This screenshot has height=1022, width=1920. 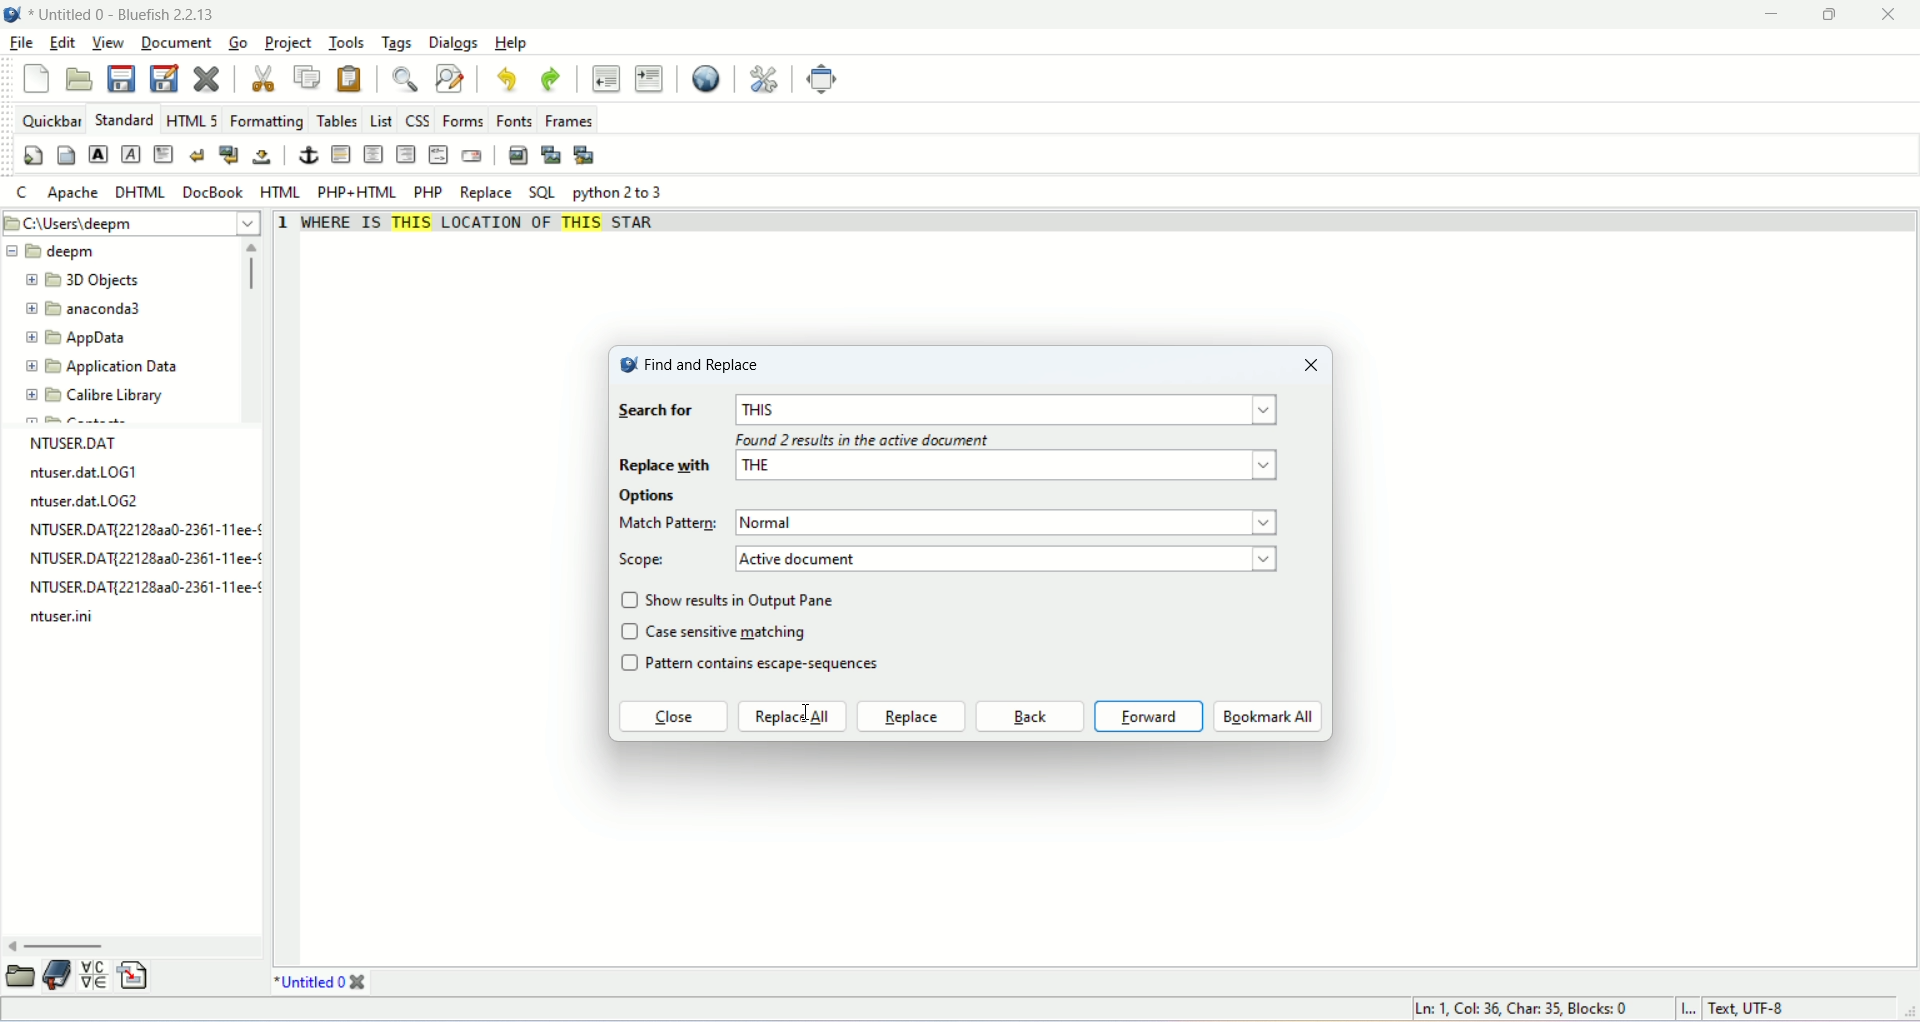 I want to click on save as, so click(x=165, y=77).